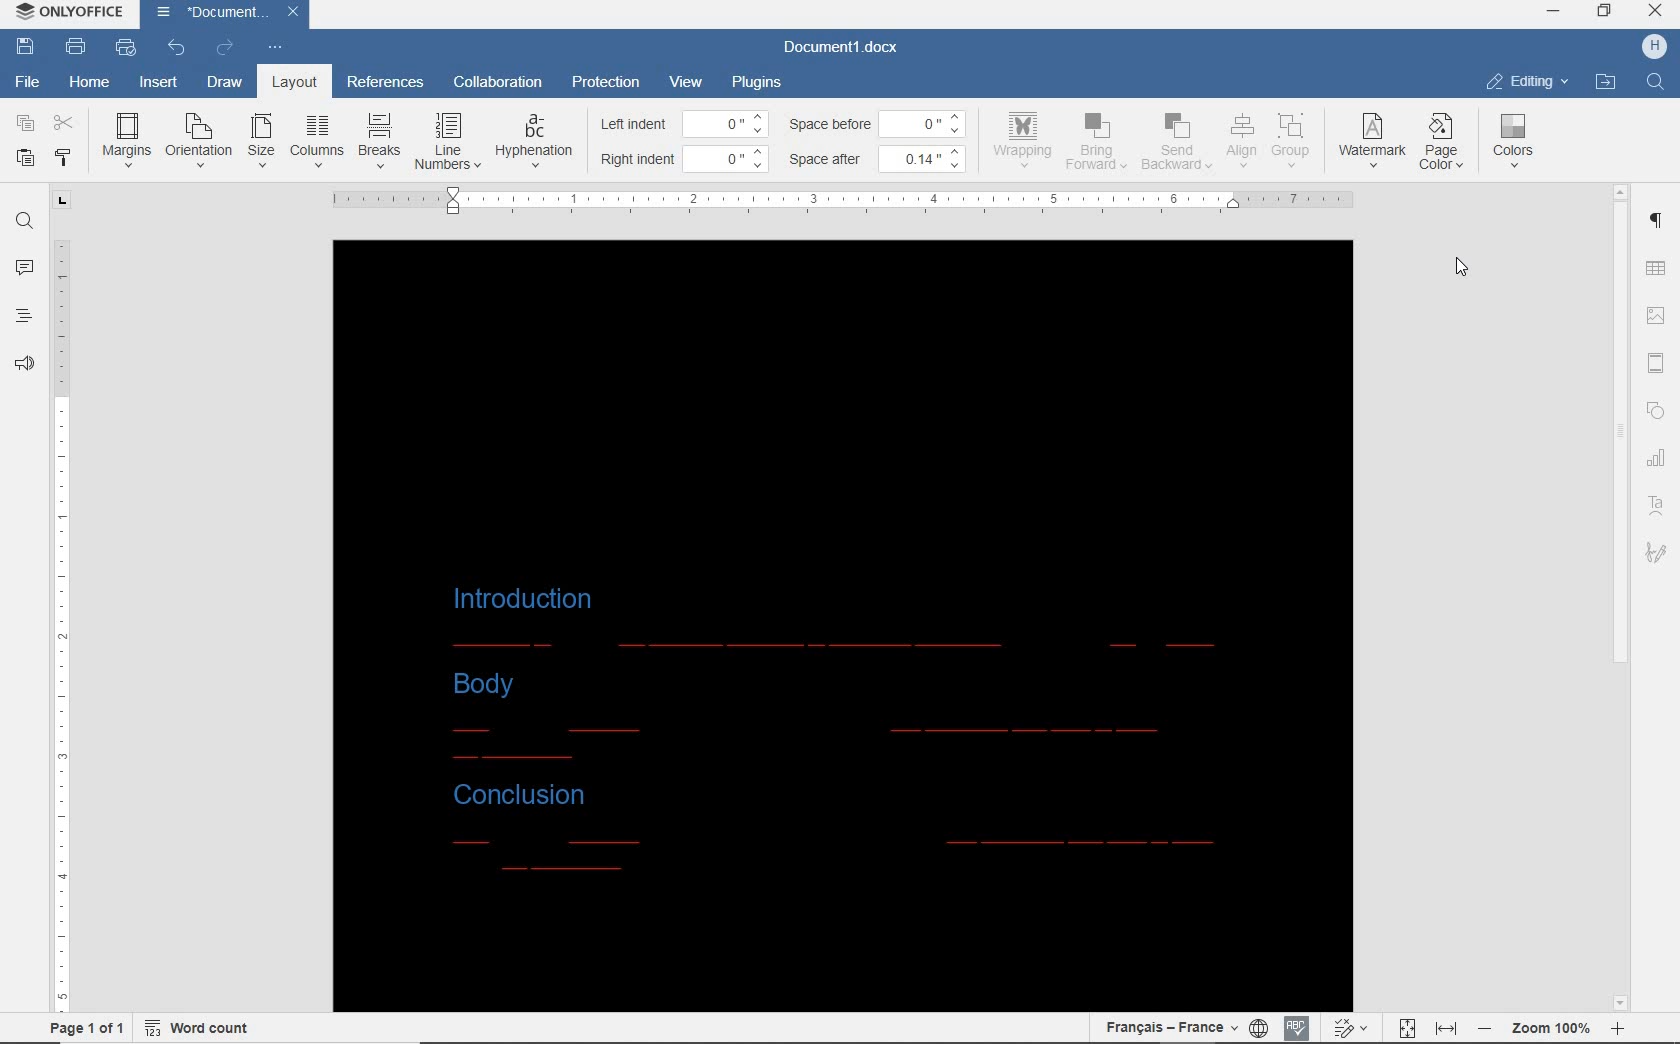 This screenshot has width=1680, height=1044. What do you see at coordinates (24, 268) in the screenshot?
I see `comments` at bounding box center [24, 268].